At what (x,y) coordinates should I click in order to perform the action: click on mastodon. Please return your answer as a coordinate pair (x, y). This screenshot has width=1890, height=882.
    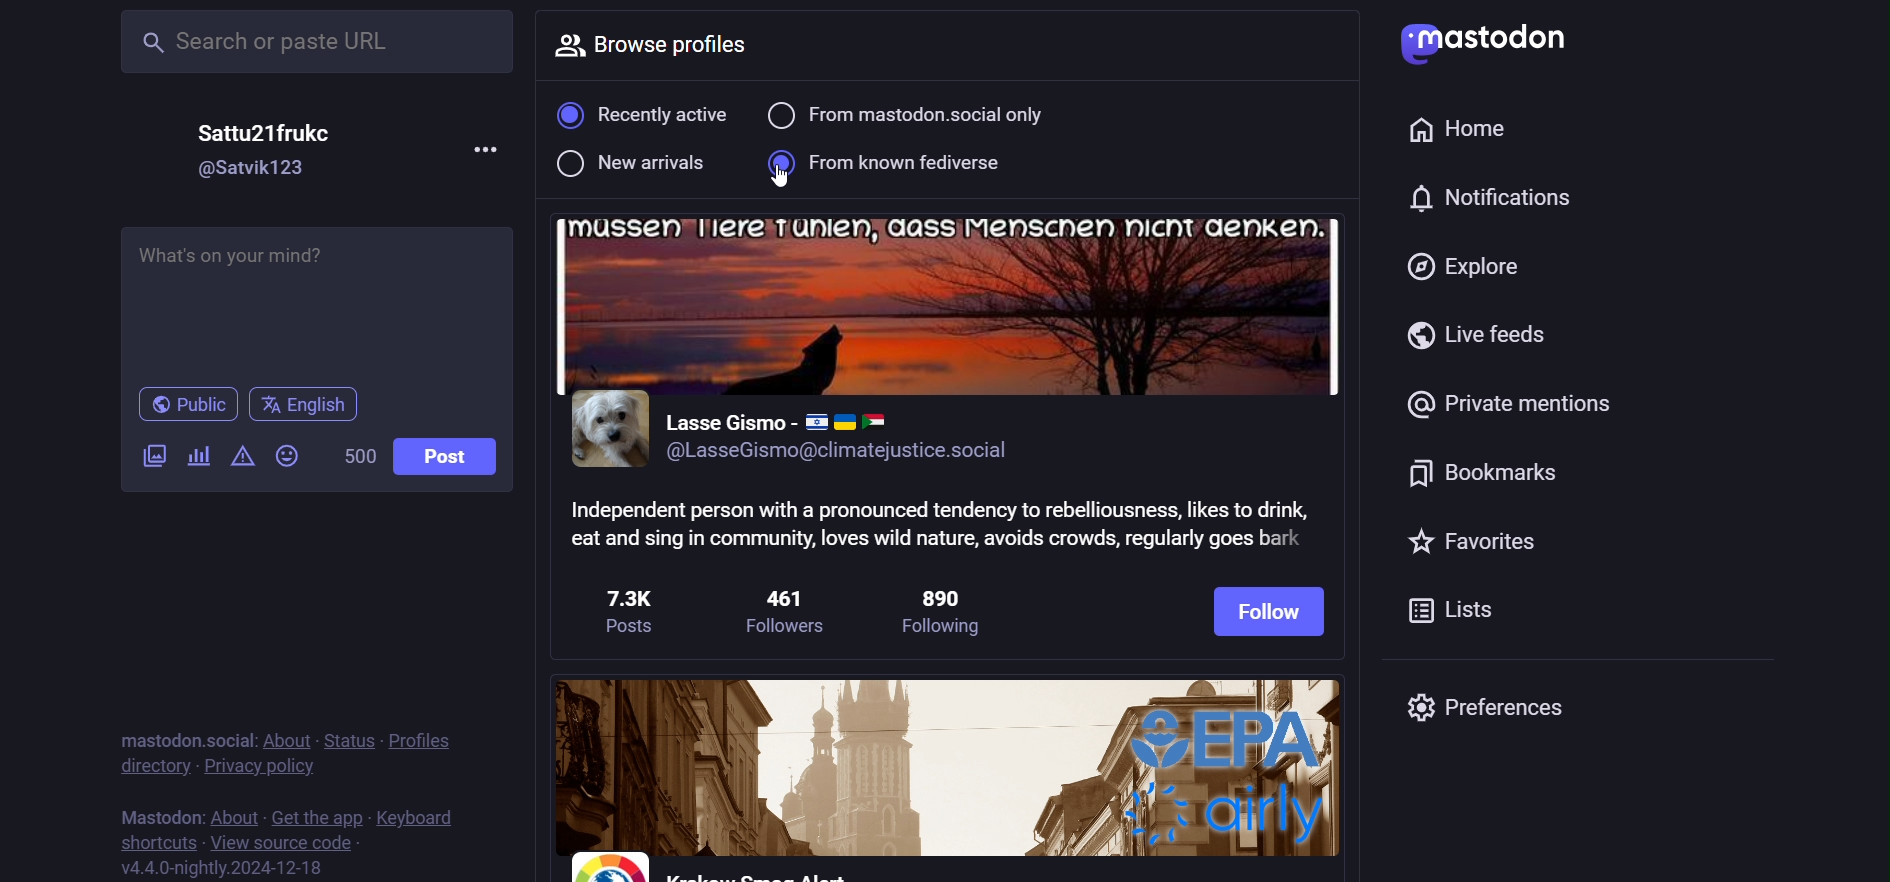
    Looking at the image, I should click on (159, 814).